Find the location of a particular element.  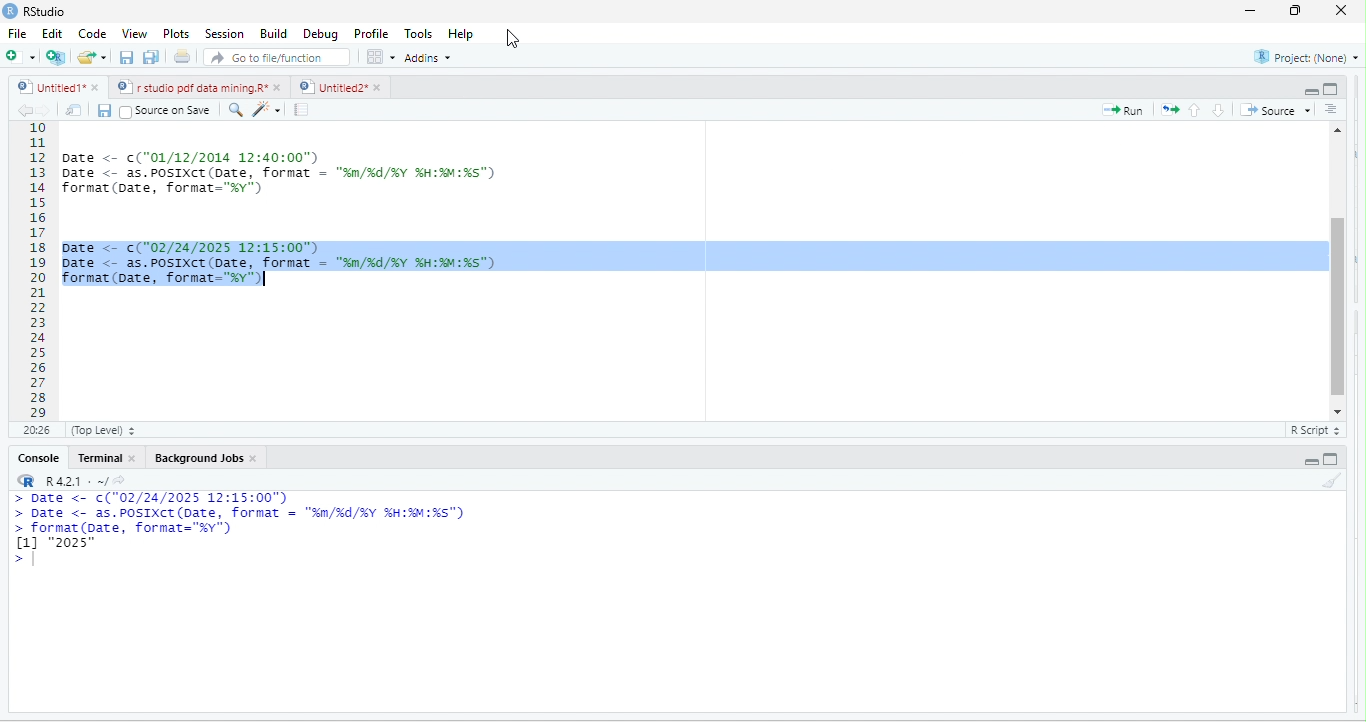

option is located at coordinates (379, 56).